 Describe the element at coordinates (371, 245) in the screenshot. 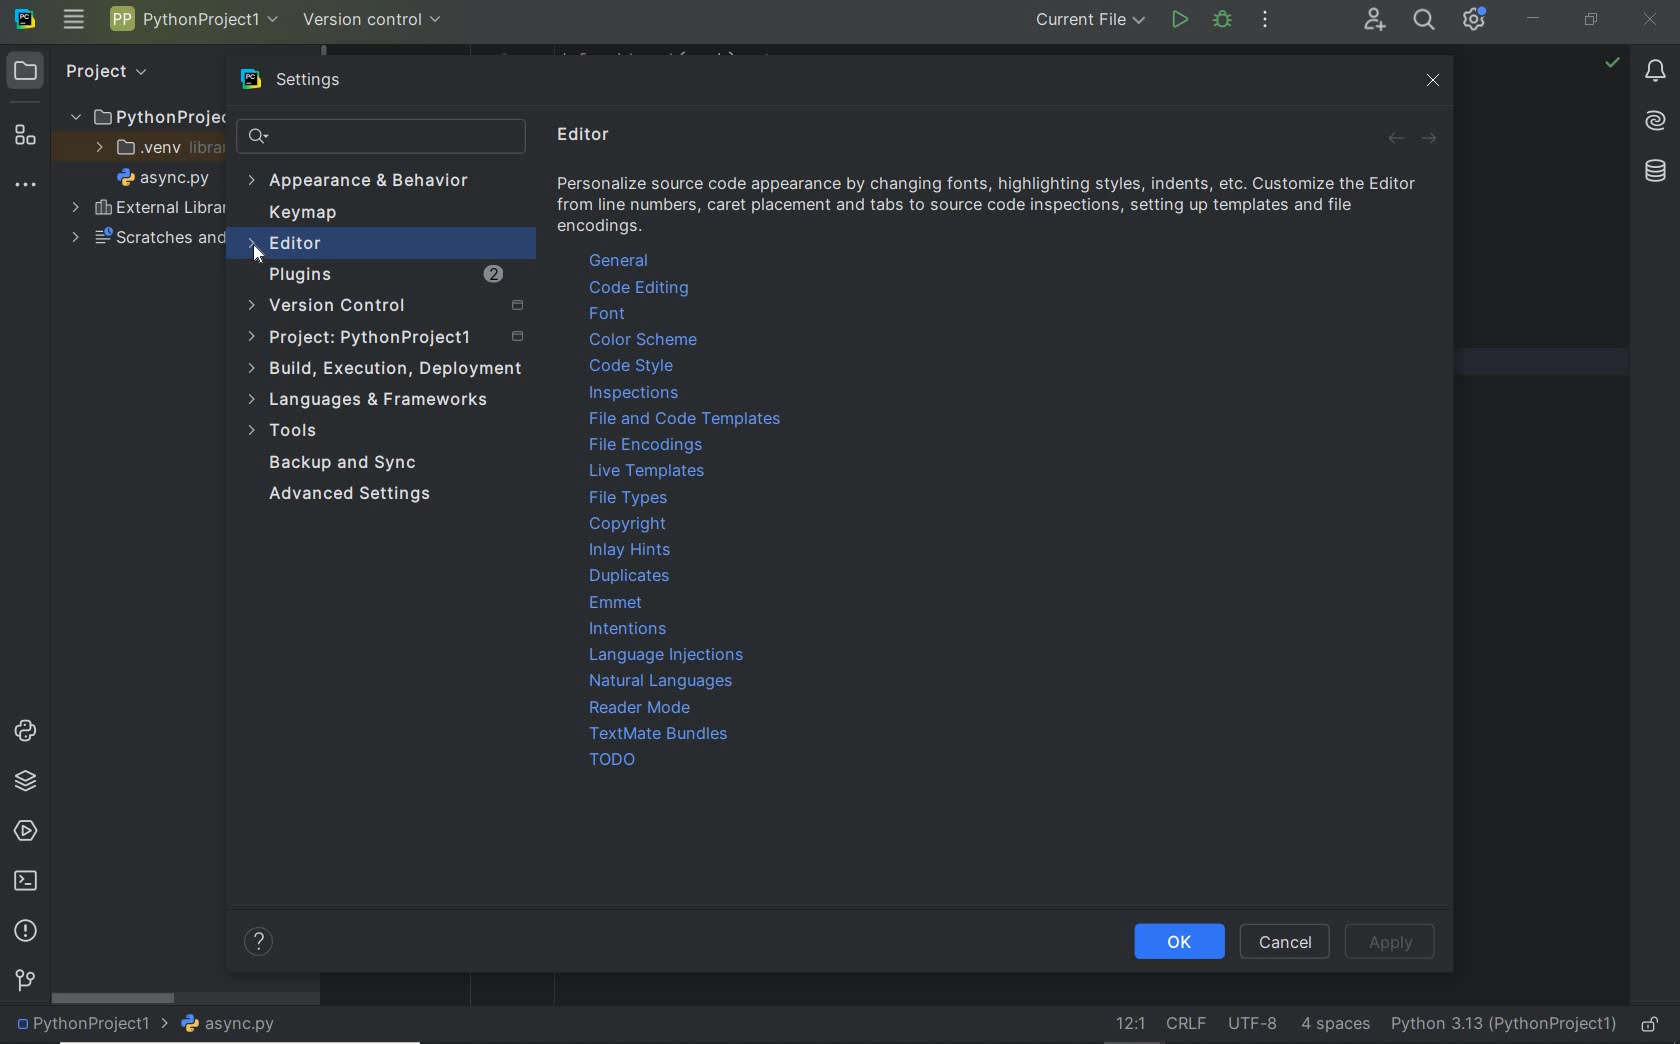

I see `editor` at that location.